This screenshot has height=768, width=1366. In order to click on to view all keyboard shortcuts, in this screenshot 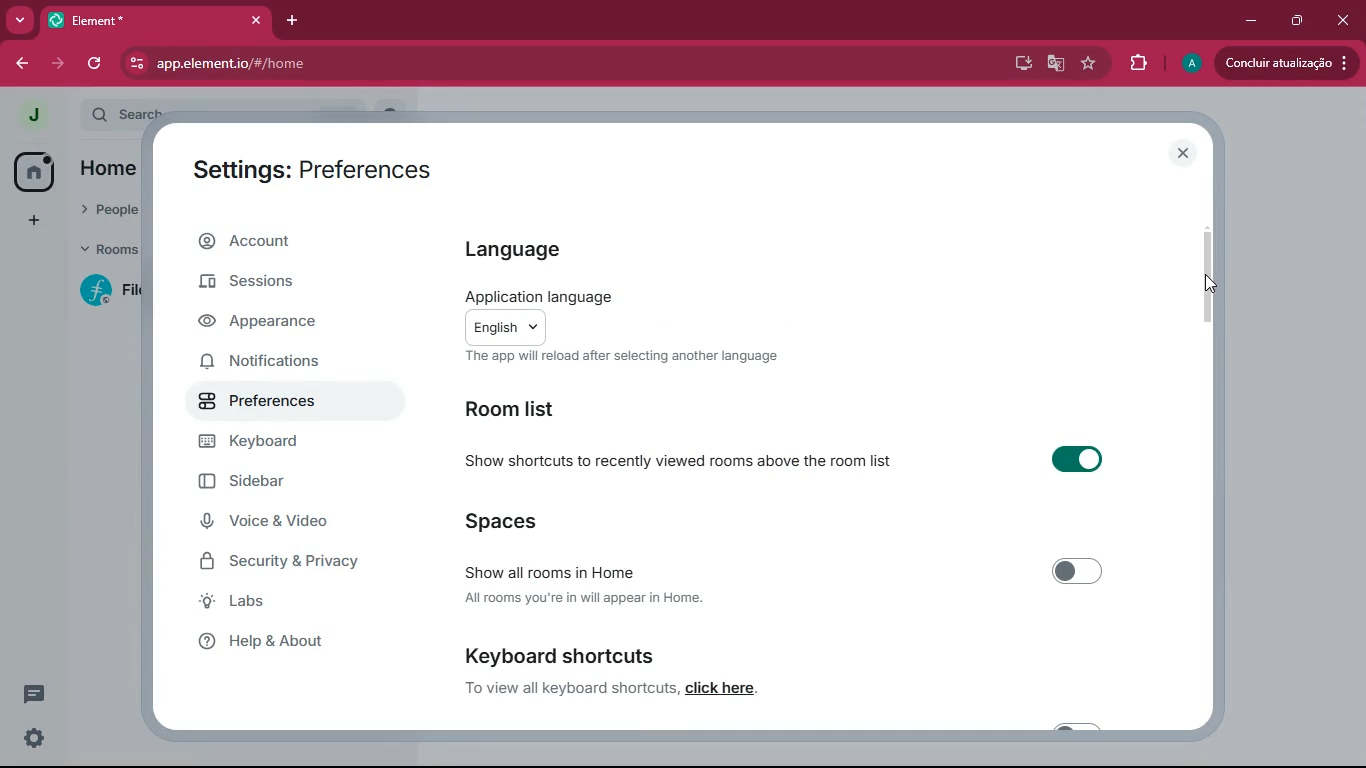, I will do `click(572, 687)`.